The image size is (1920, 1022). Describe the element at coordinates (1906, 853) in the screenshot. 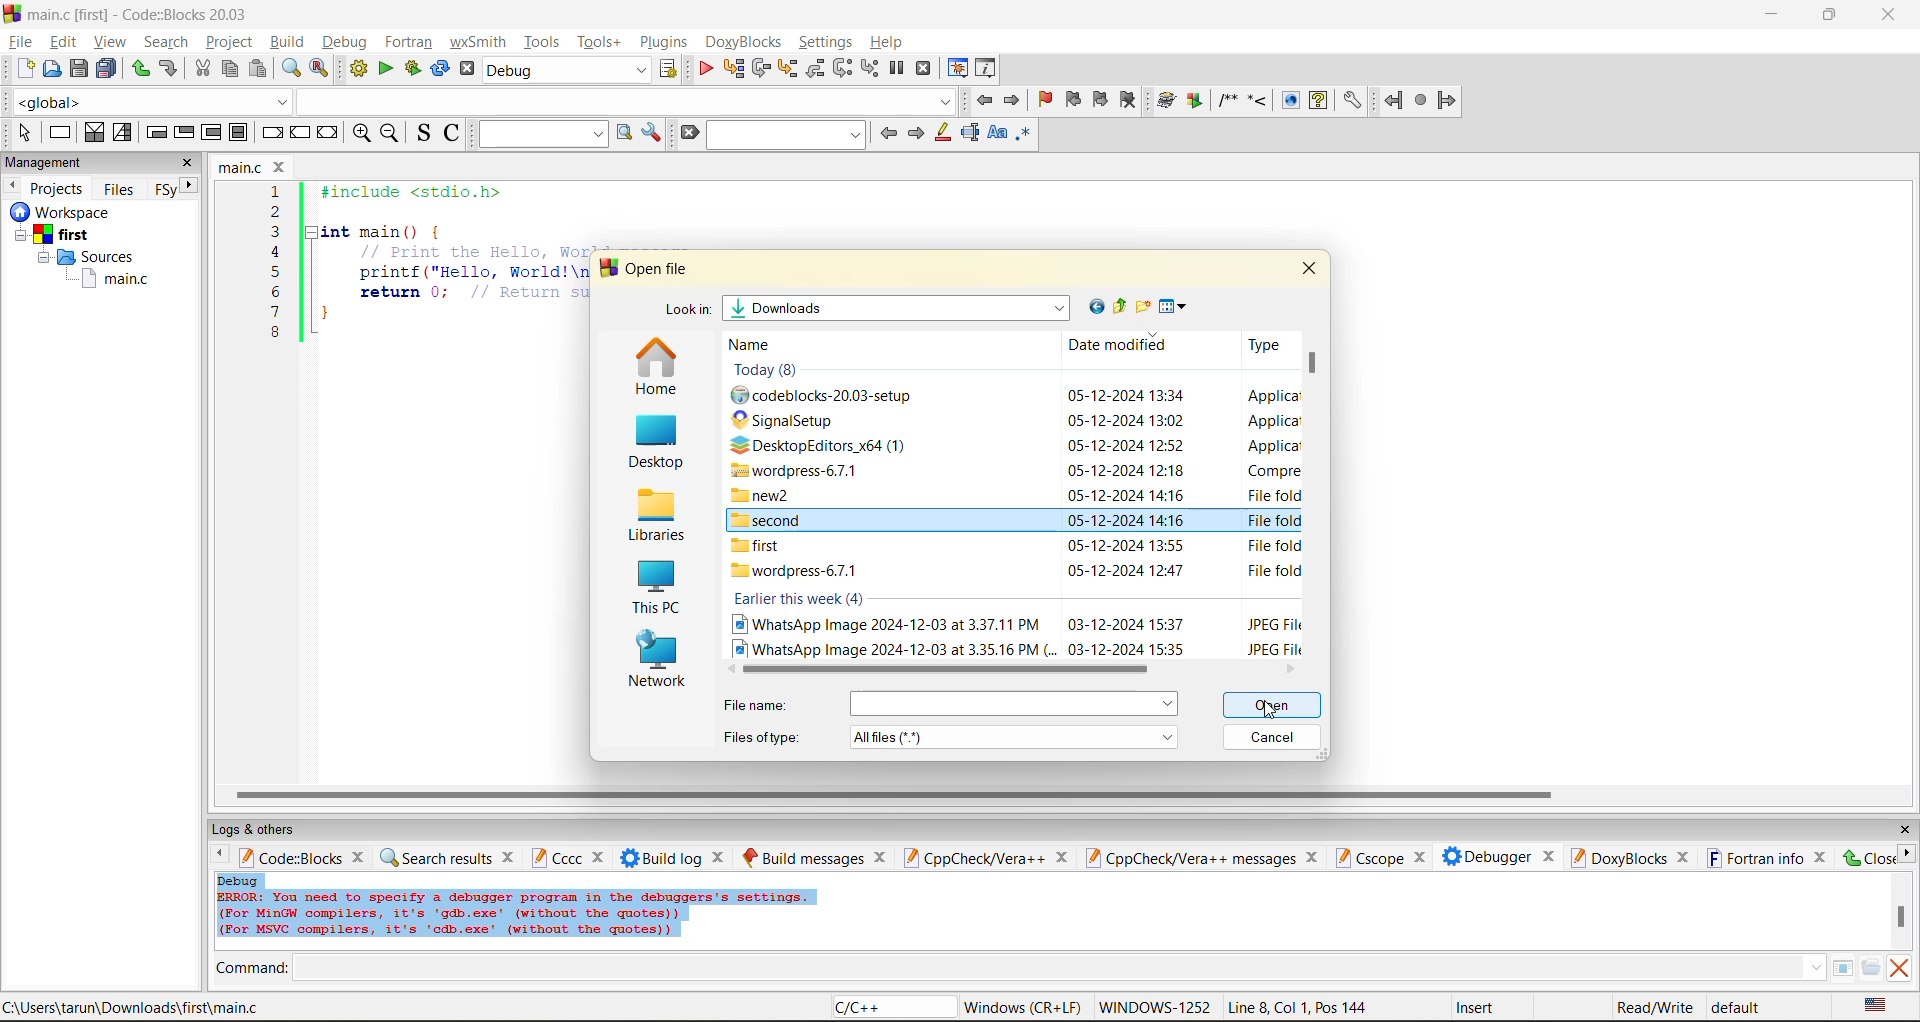

I see `next` at that location.